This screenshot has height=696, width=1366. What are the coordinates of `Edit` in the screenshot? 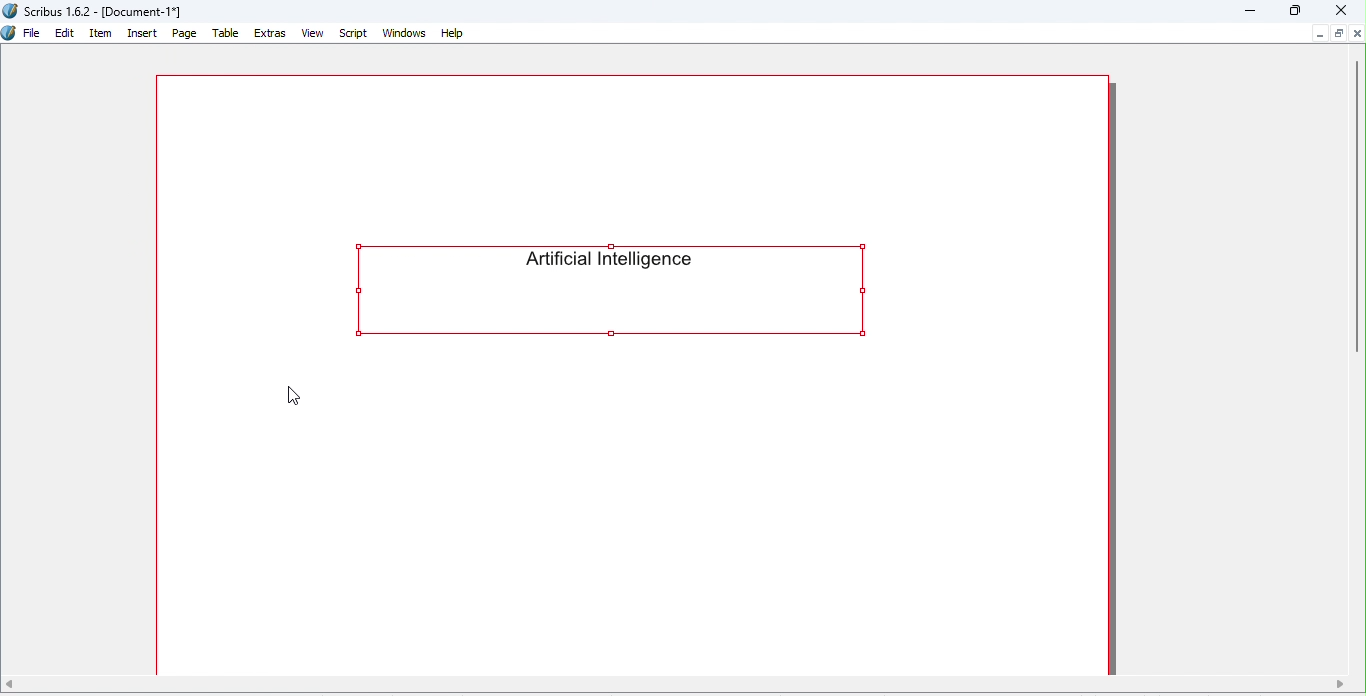 It's located at (65, 34).